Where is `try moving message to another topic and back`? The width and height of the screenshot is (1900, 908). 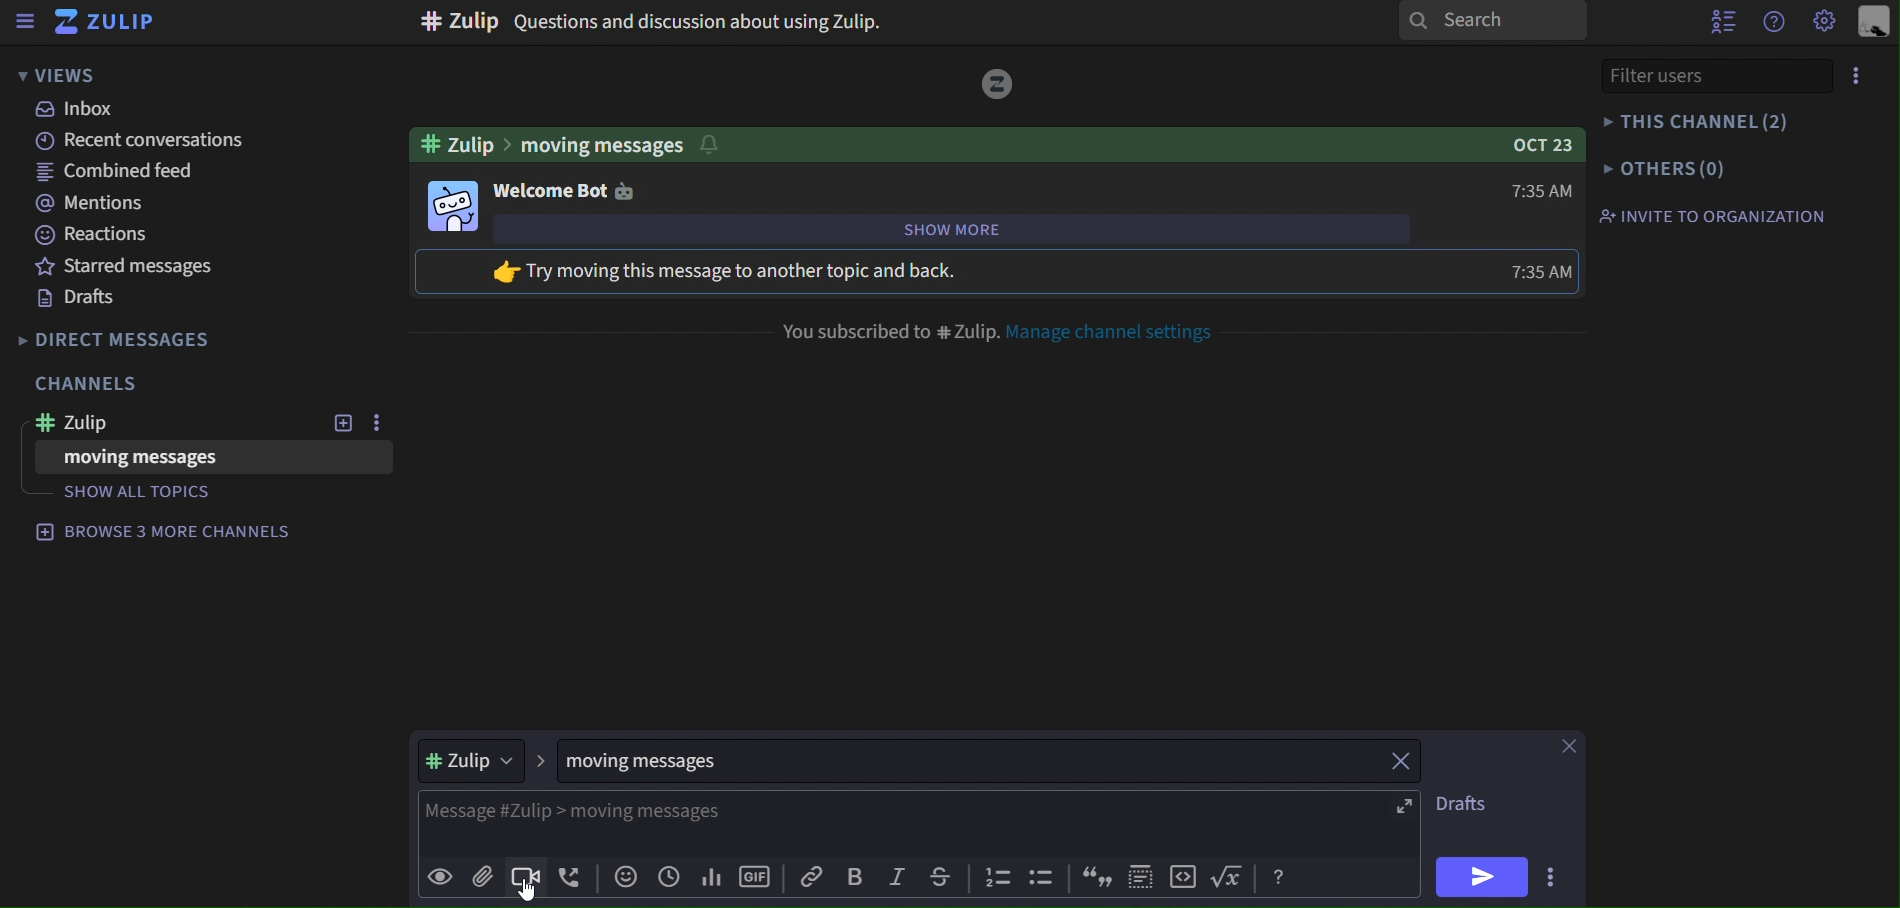
try moving message to another topic and back is located at coordinates (765, 272).